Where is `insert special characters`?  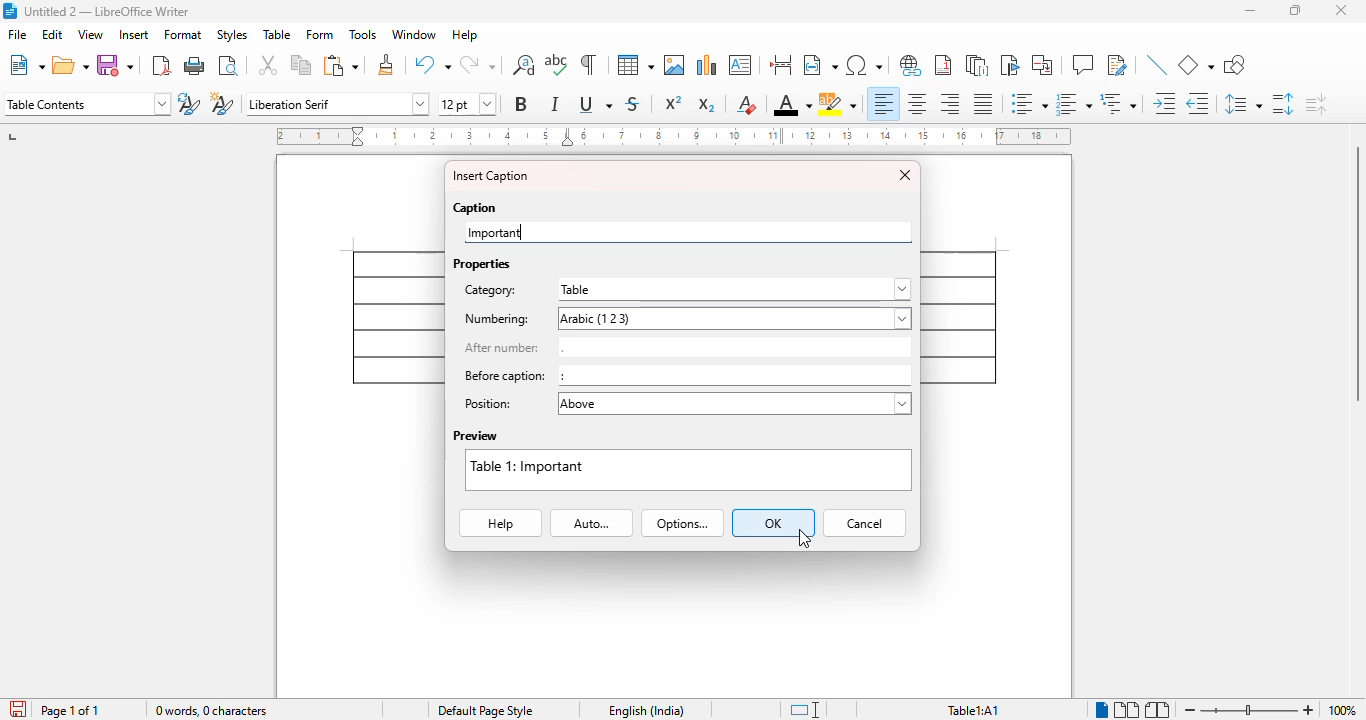 insert special characters is located at coordinates (865, 65).